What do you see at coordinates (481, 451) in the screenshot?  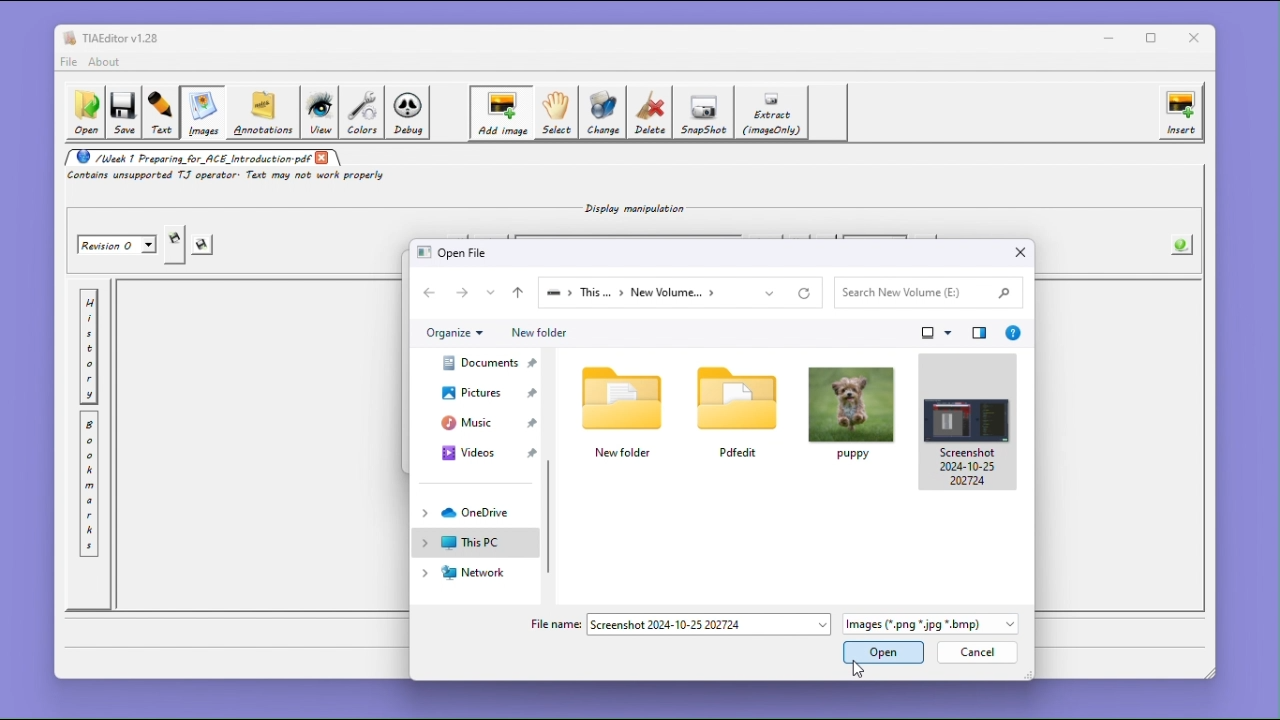 I see `videos` at bounding box center [481, 451].